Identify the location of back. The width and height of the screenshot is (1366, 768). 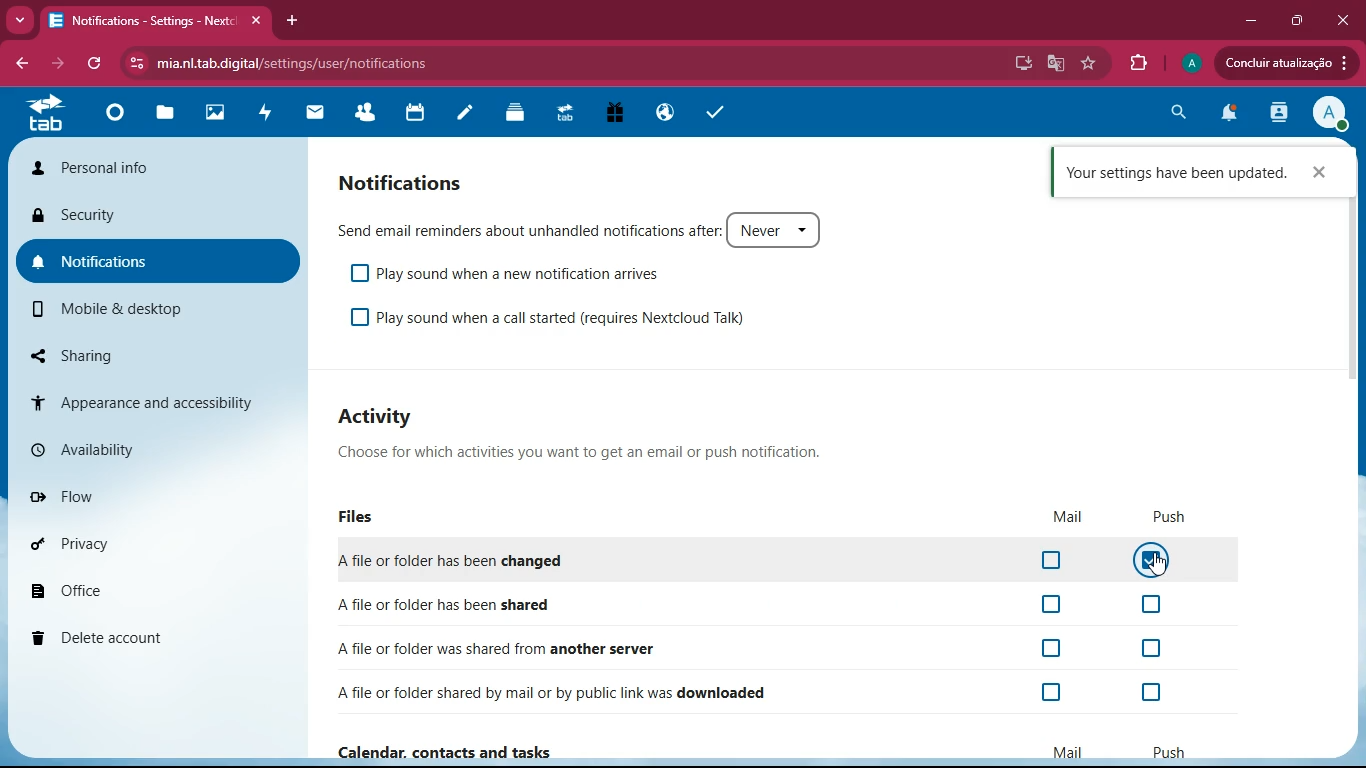
(21, 64).